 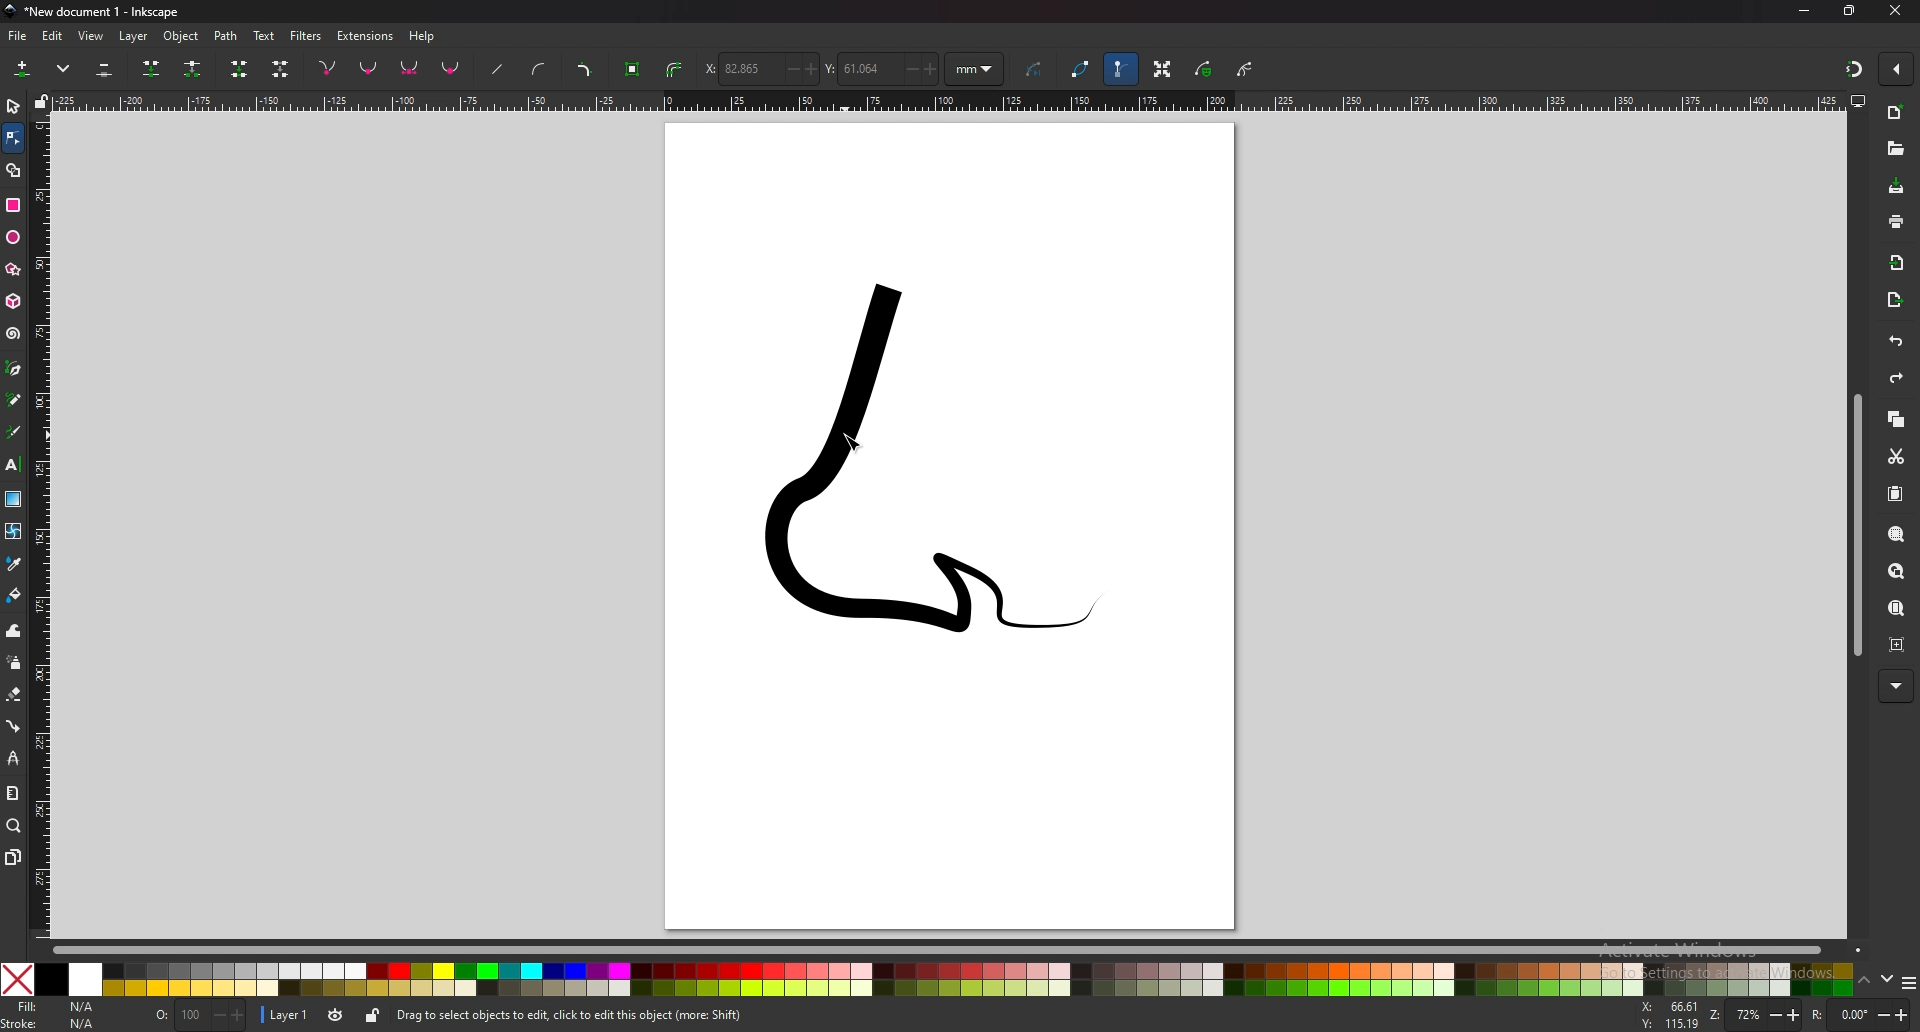 I want to click on symmetric, so click(x=410, y=69).